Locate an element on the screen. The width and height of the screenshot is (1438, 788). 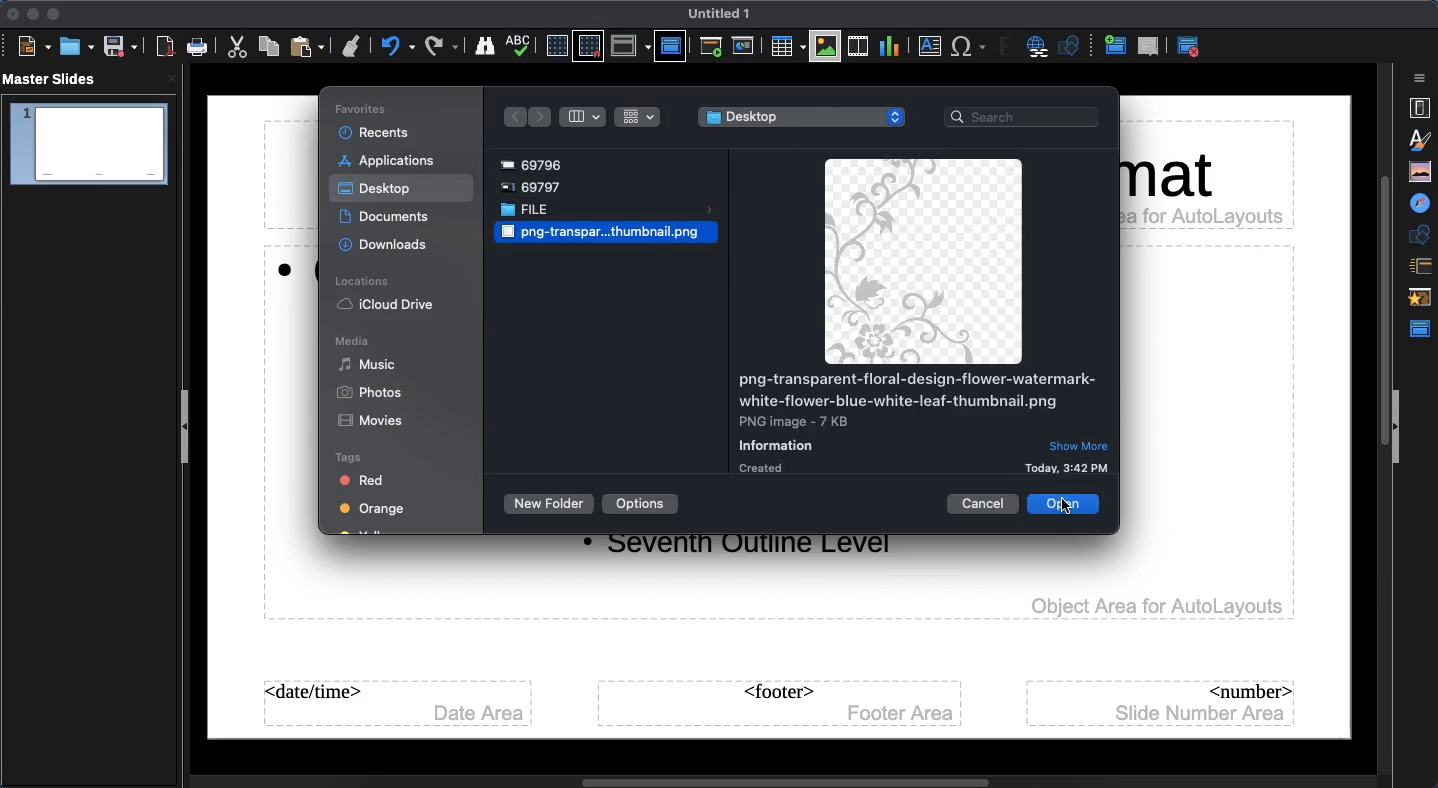
Finder is located at coordinates (485, 47).